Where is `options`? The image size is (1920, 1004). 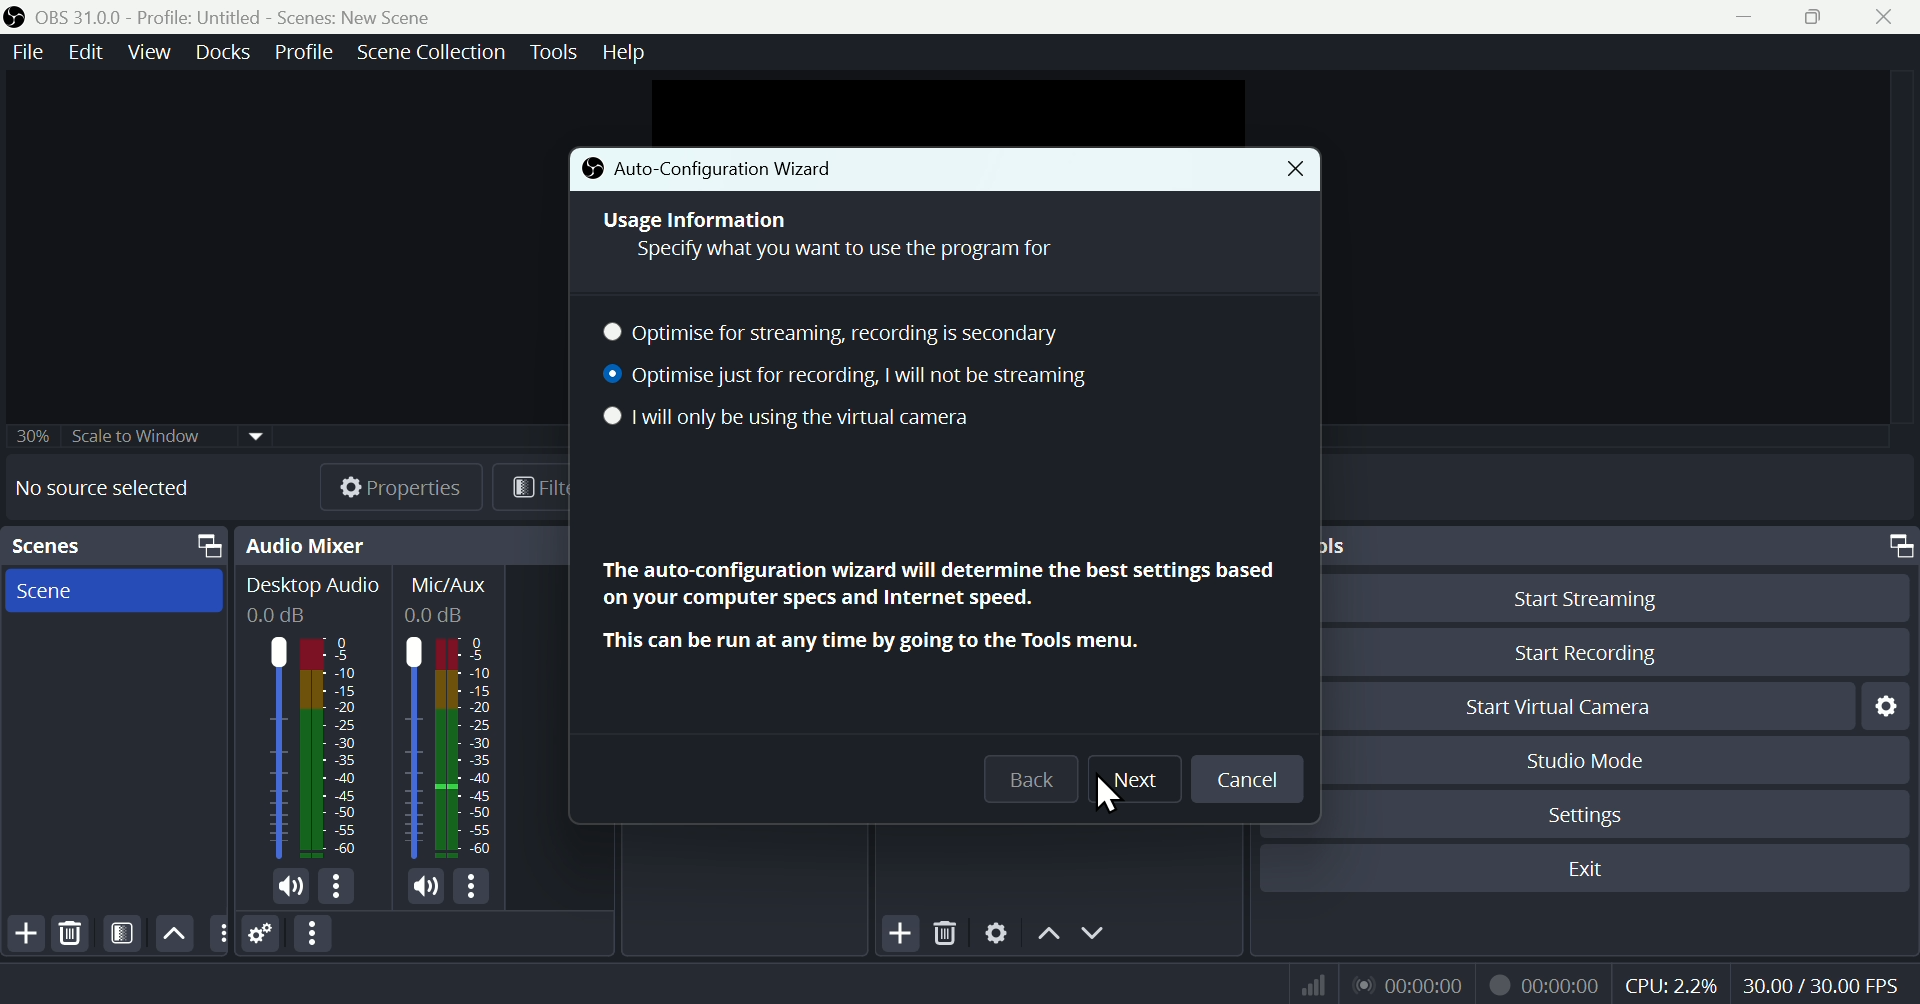 options is located at coordinates (218, 932).